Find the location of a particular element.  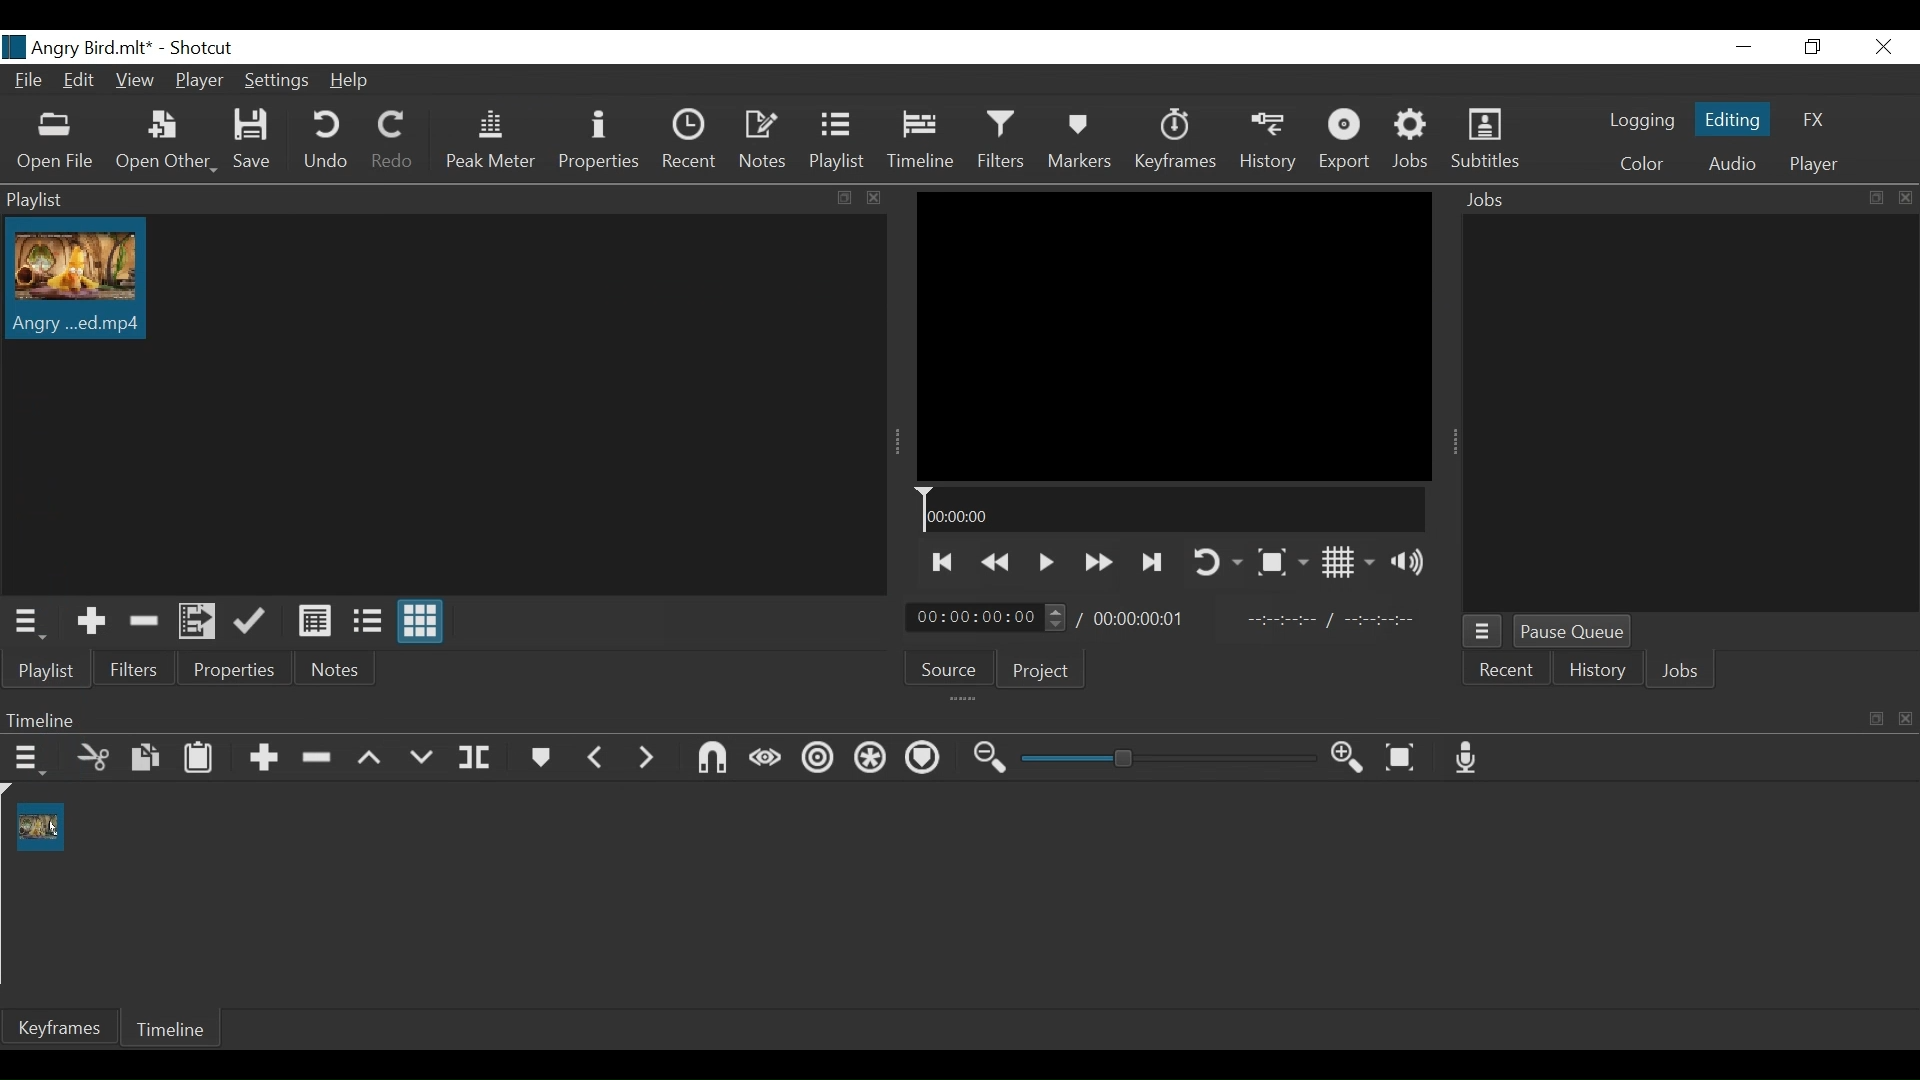

Record audio is located at coordinates (1465, 757).